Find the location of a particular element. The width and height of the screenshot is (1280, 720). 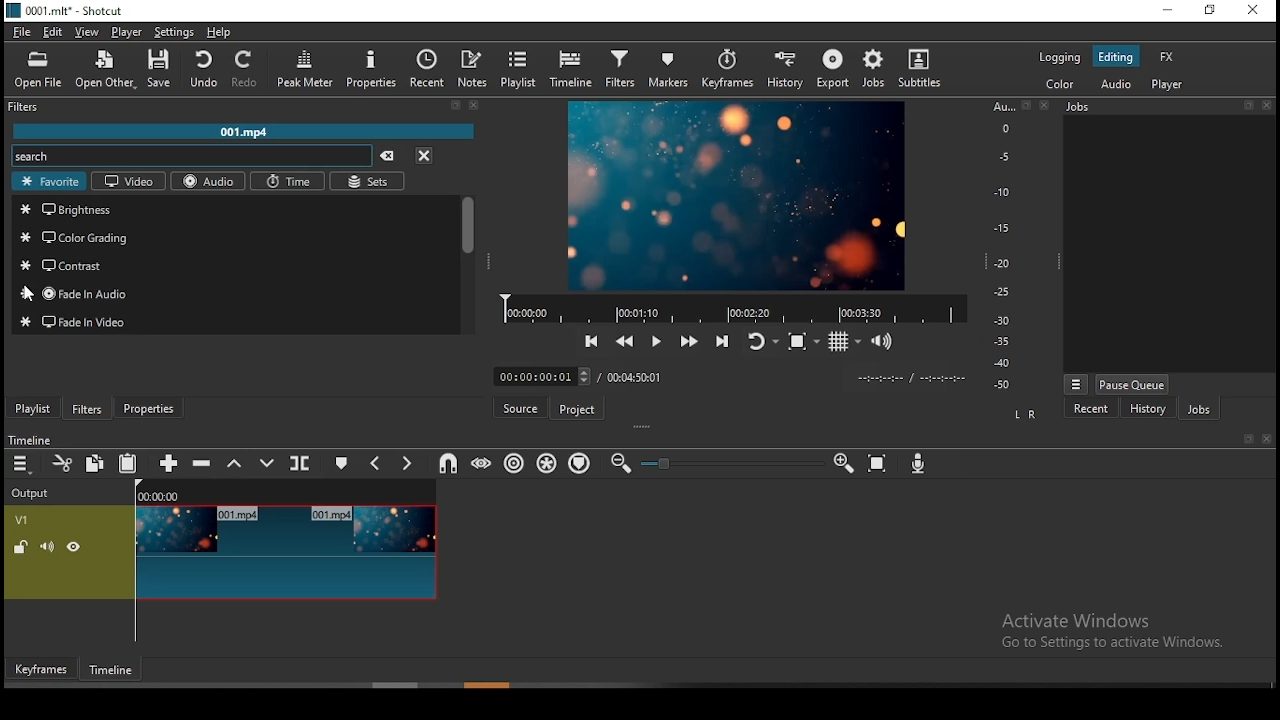

timeline menu is located at coordinates (22, 463).